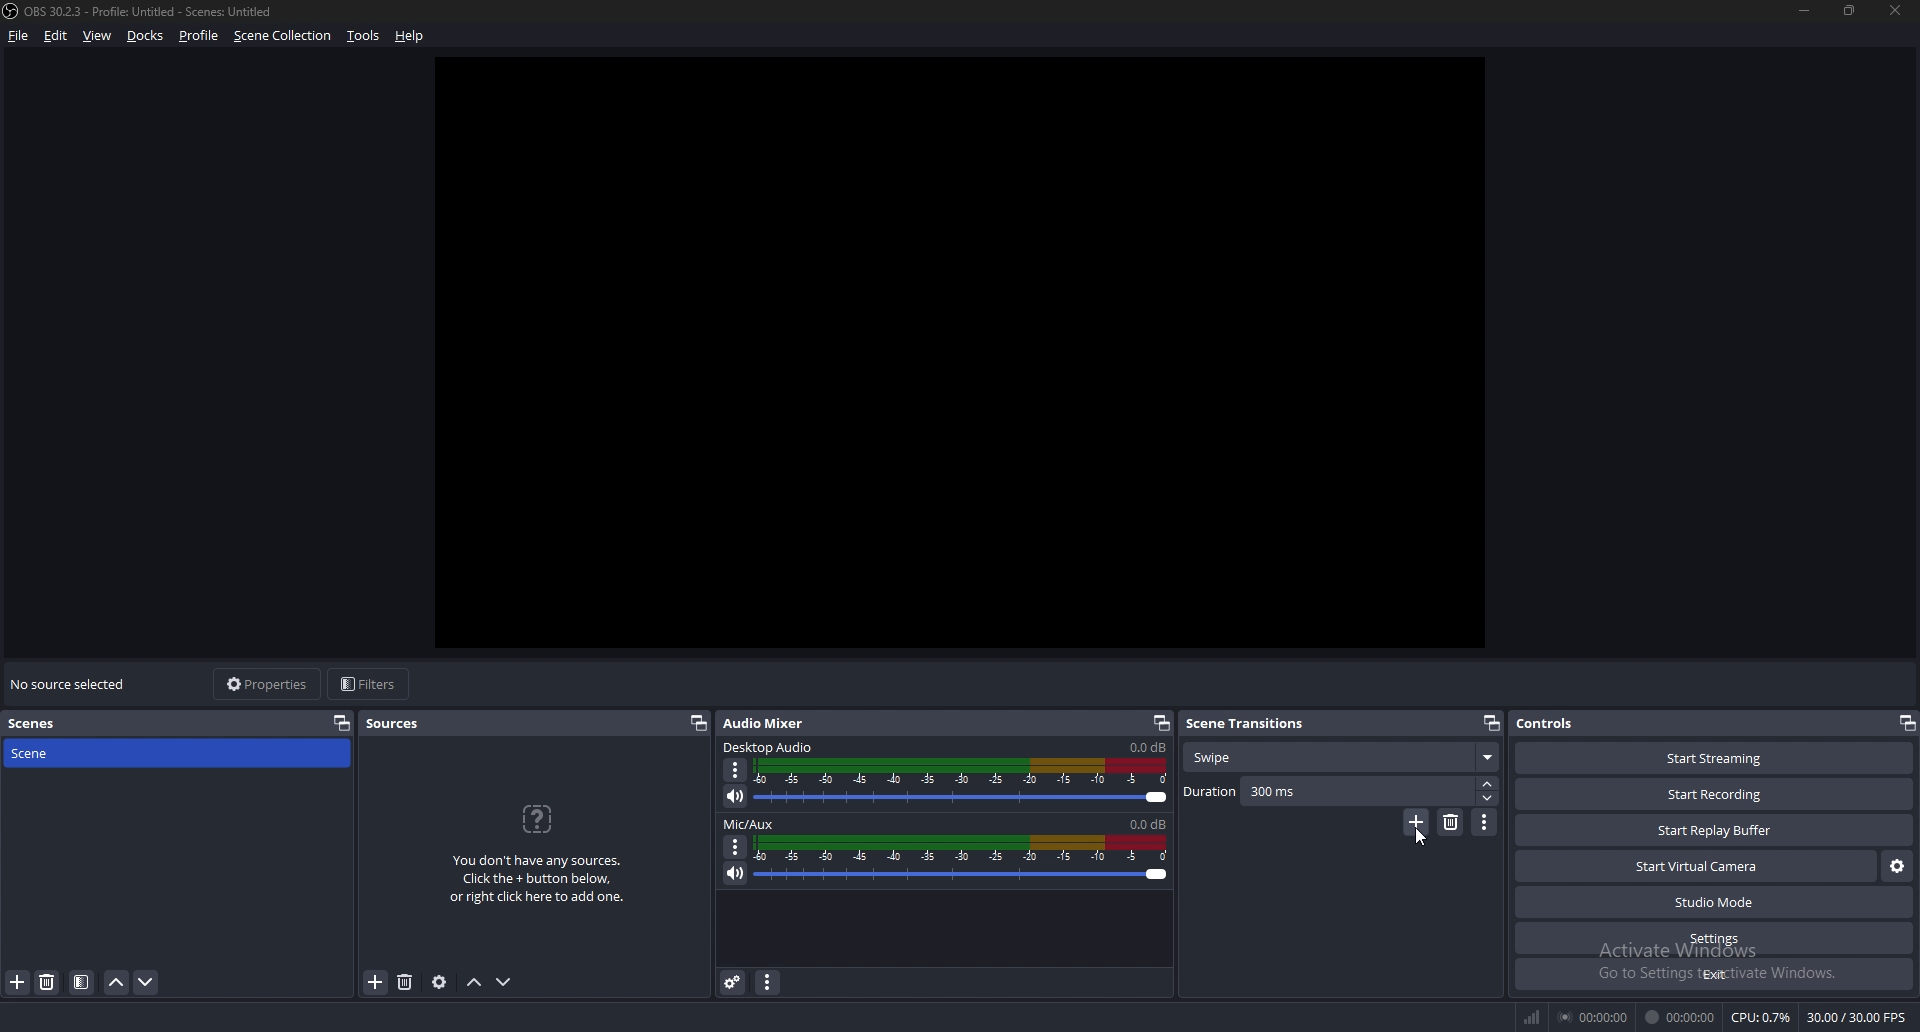 The image size is (1920, 1032). Describe the element at coordinates (1715, 795) in the screenshot. I see `start recording` at that location.